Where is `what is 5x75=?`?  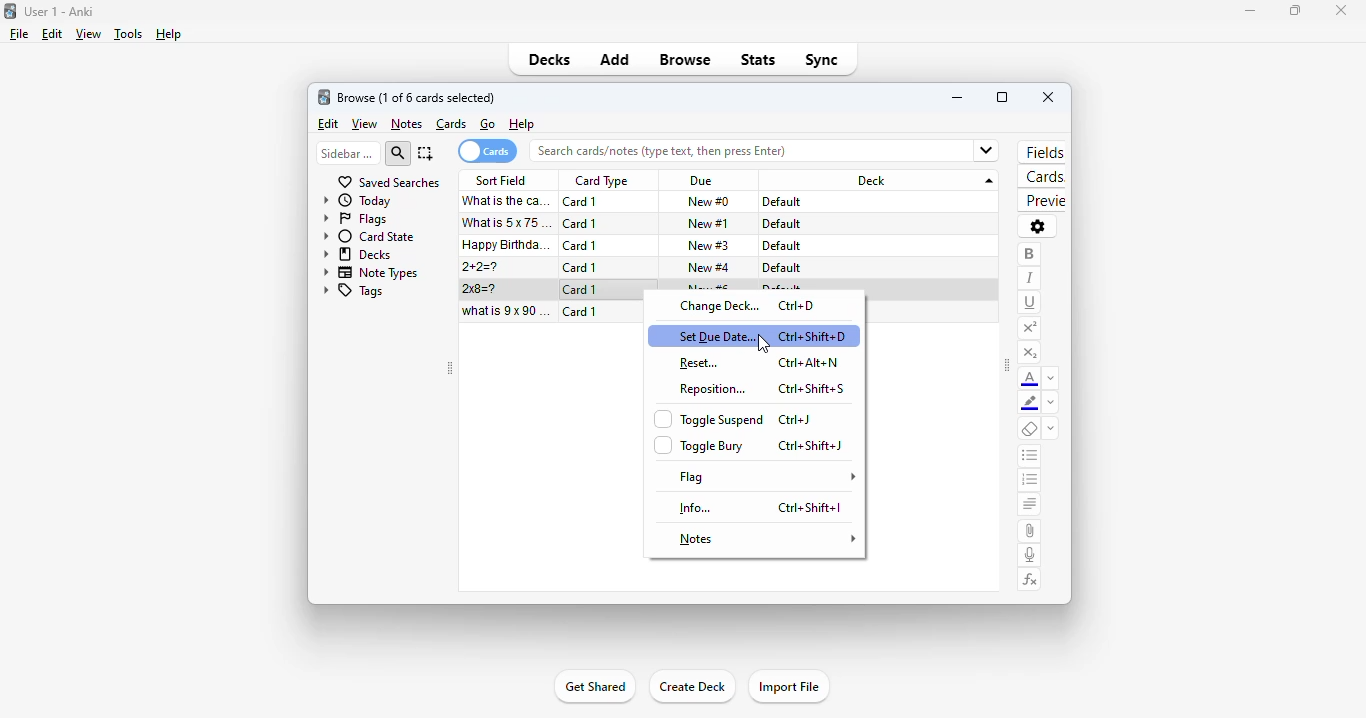
what is 5x75=? is located at coordinates (509, 222).